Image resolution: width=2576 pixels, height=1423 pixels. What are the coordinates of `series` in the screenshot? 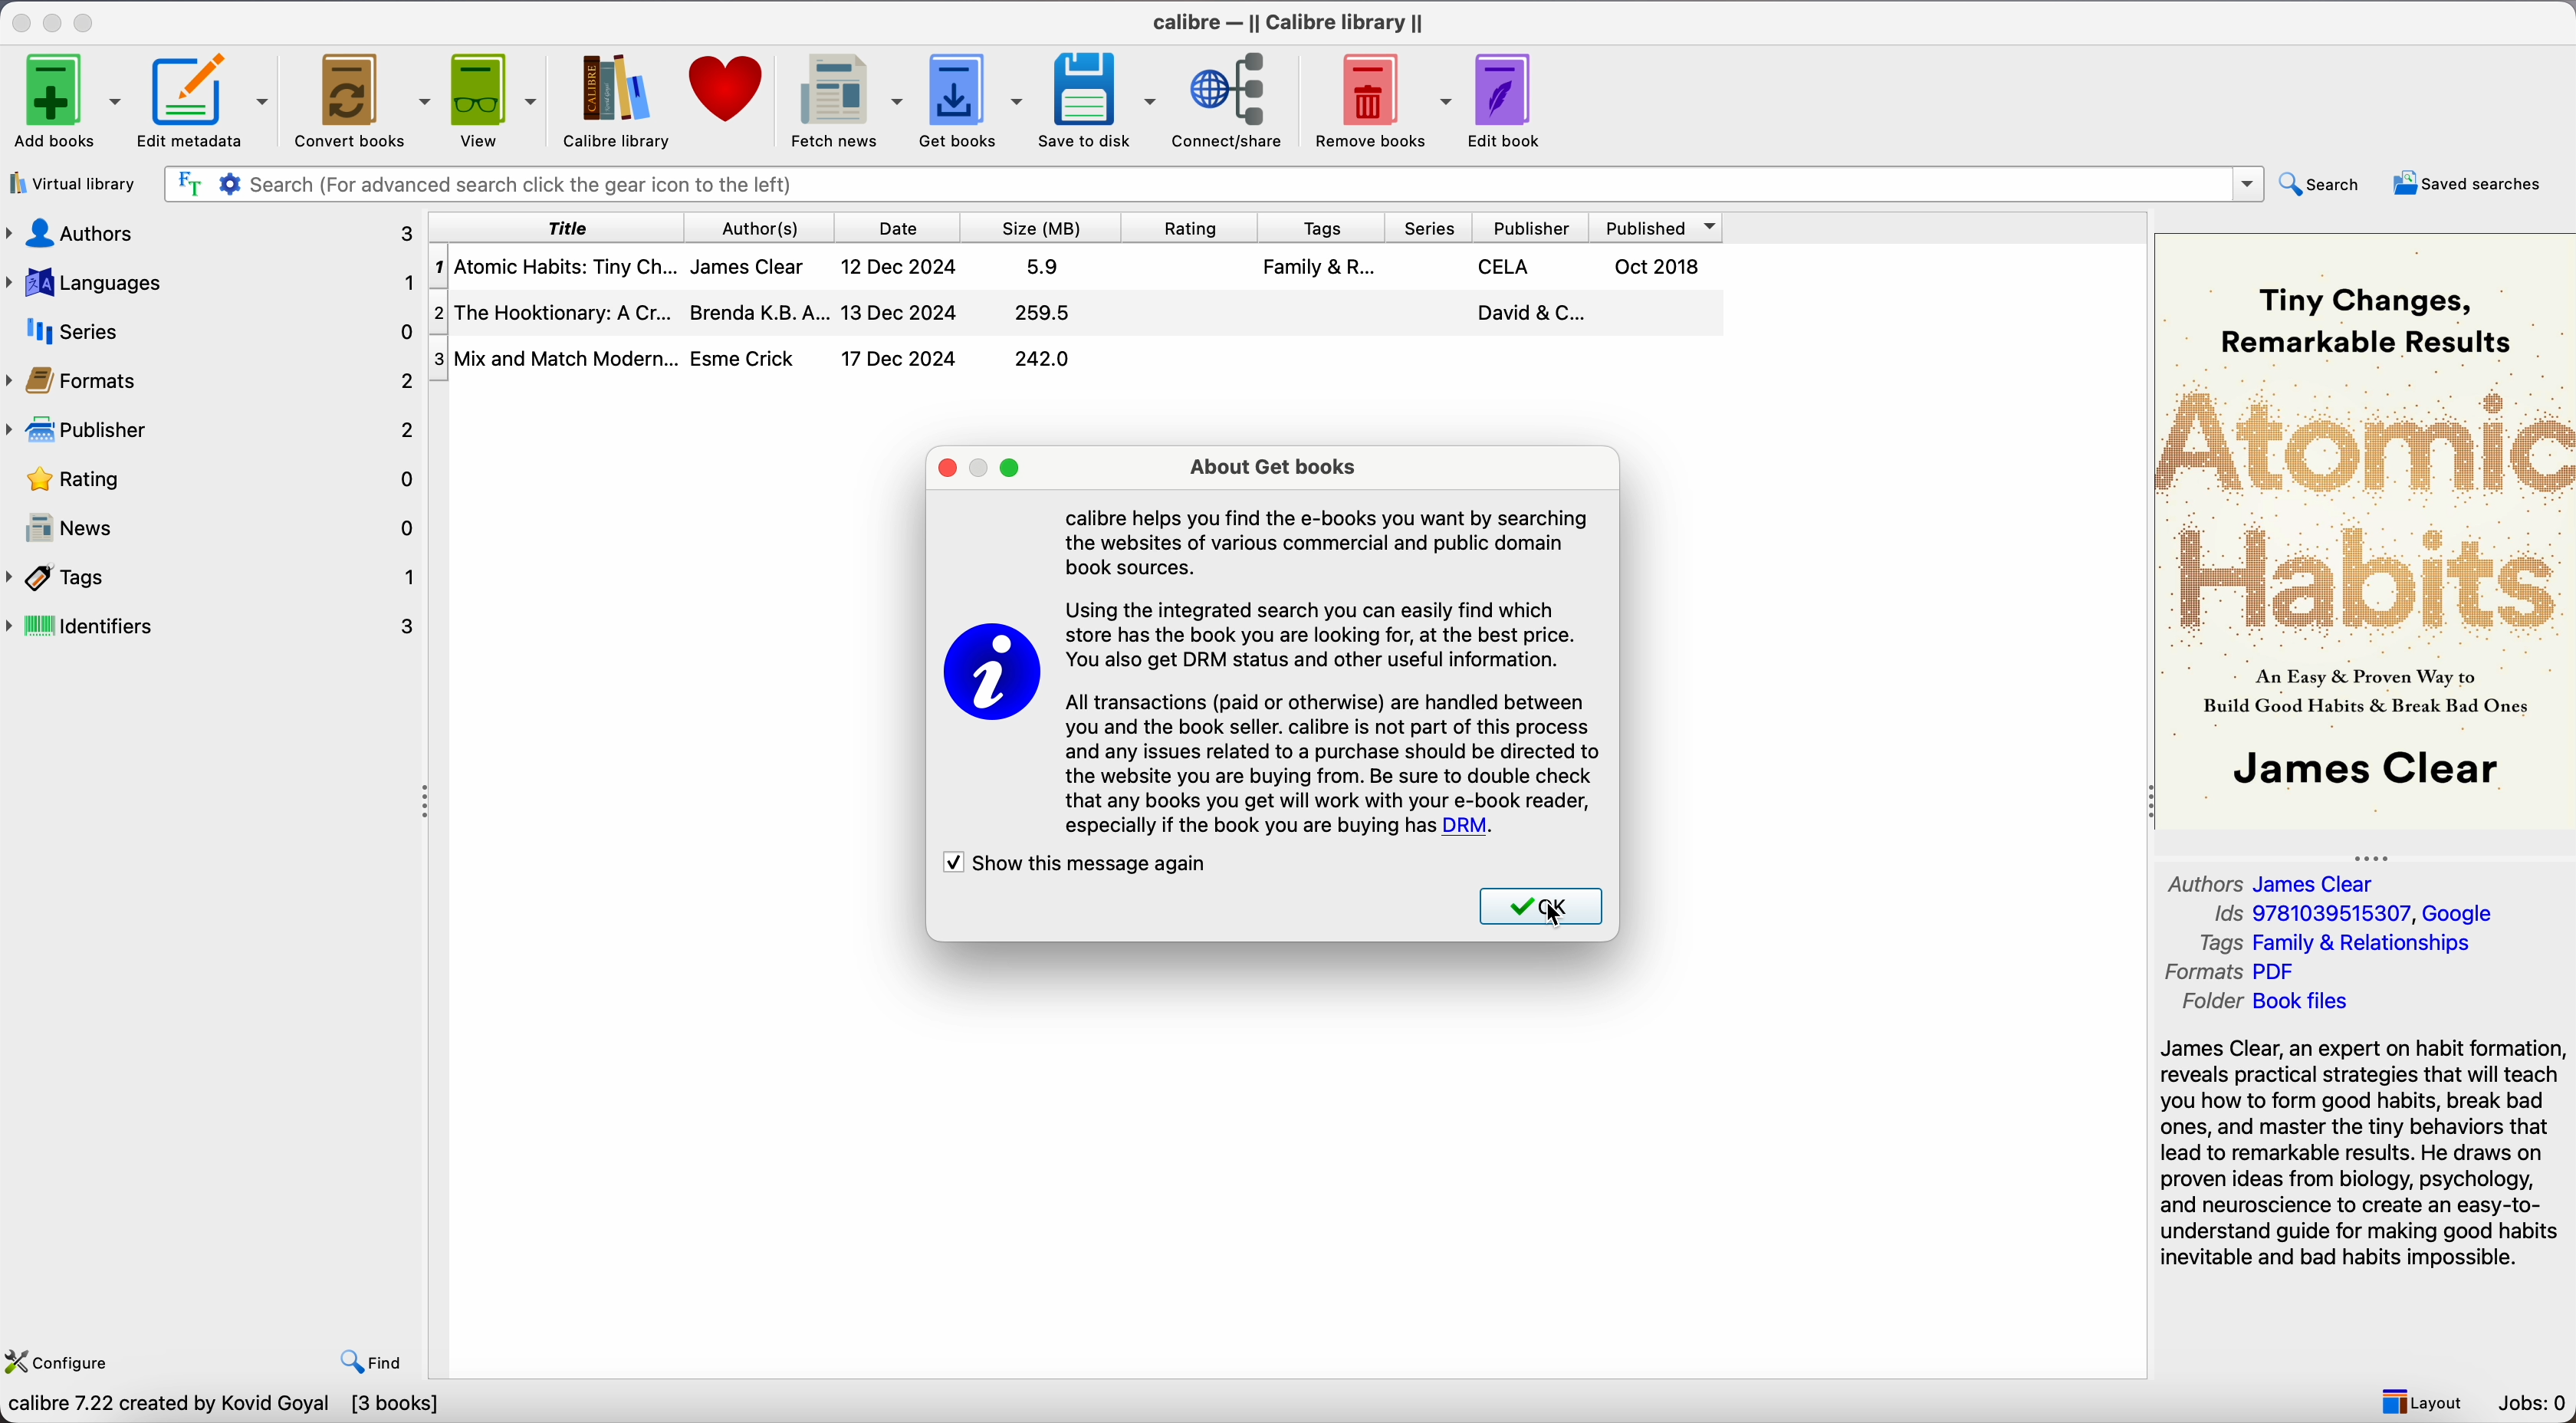 It's located at (211, 332).